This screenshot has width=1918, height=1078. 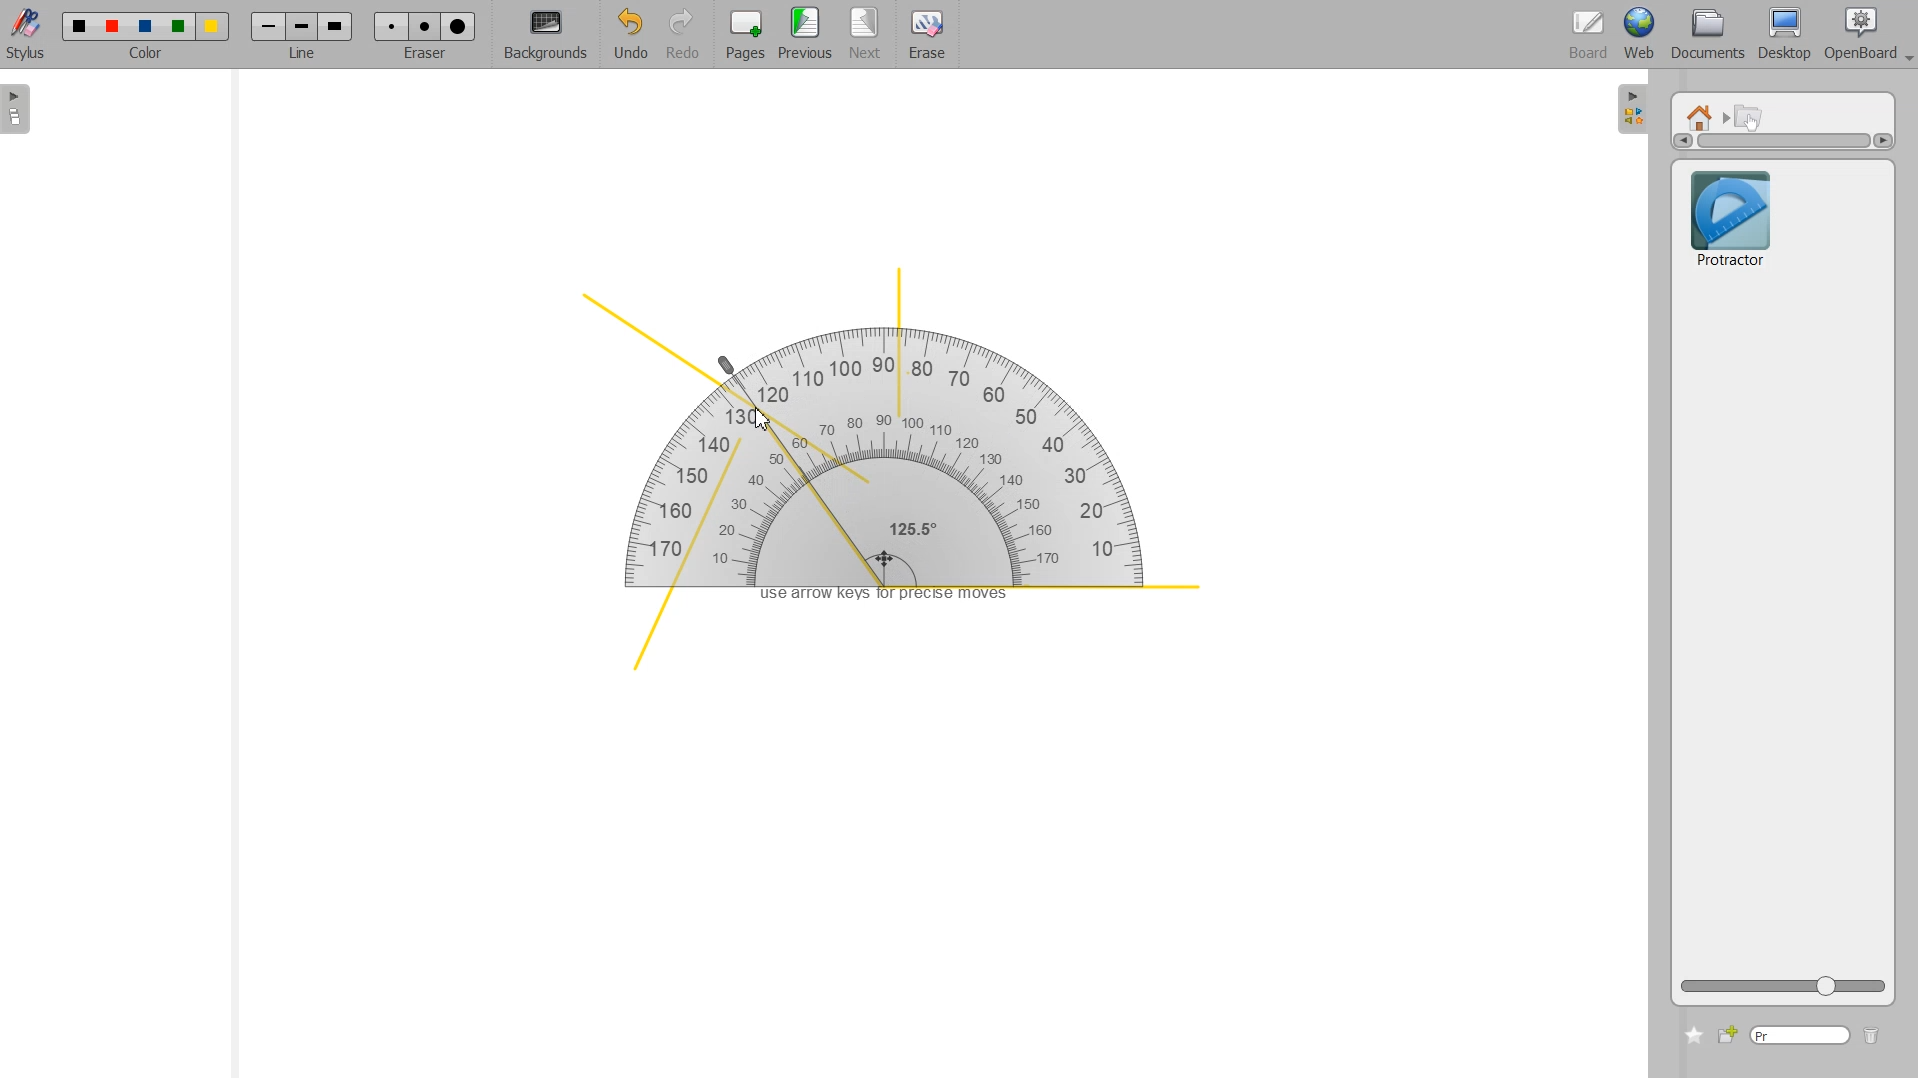 What do you see at coordinates (627, 36) in the screenshot?
I see `Undo` at bounding box center [627, 36].